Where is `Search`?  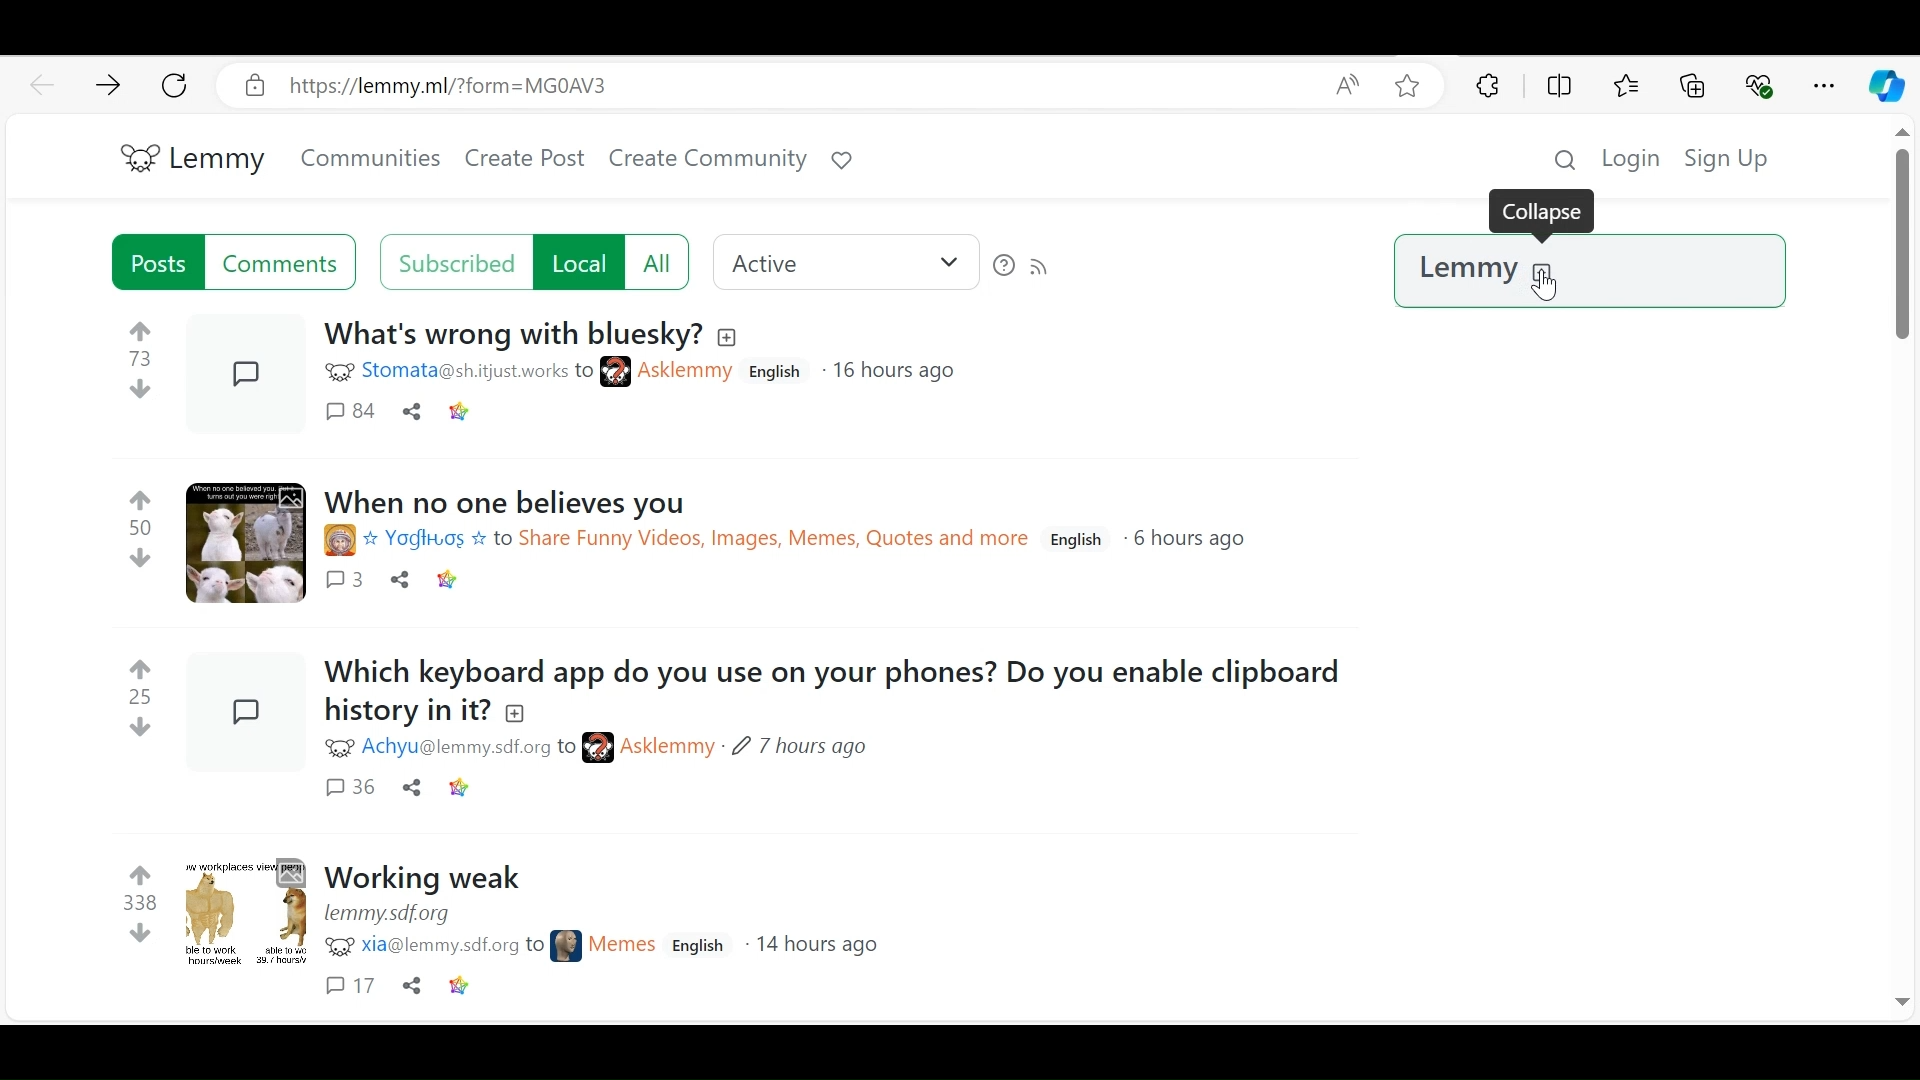
Search is located at coordinates (1561, 157).